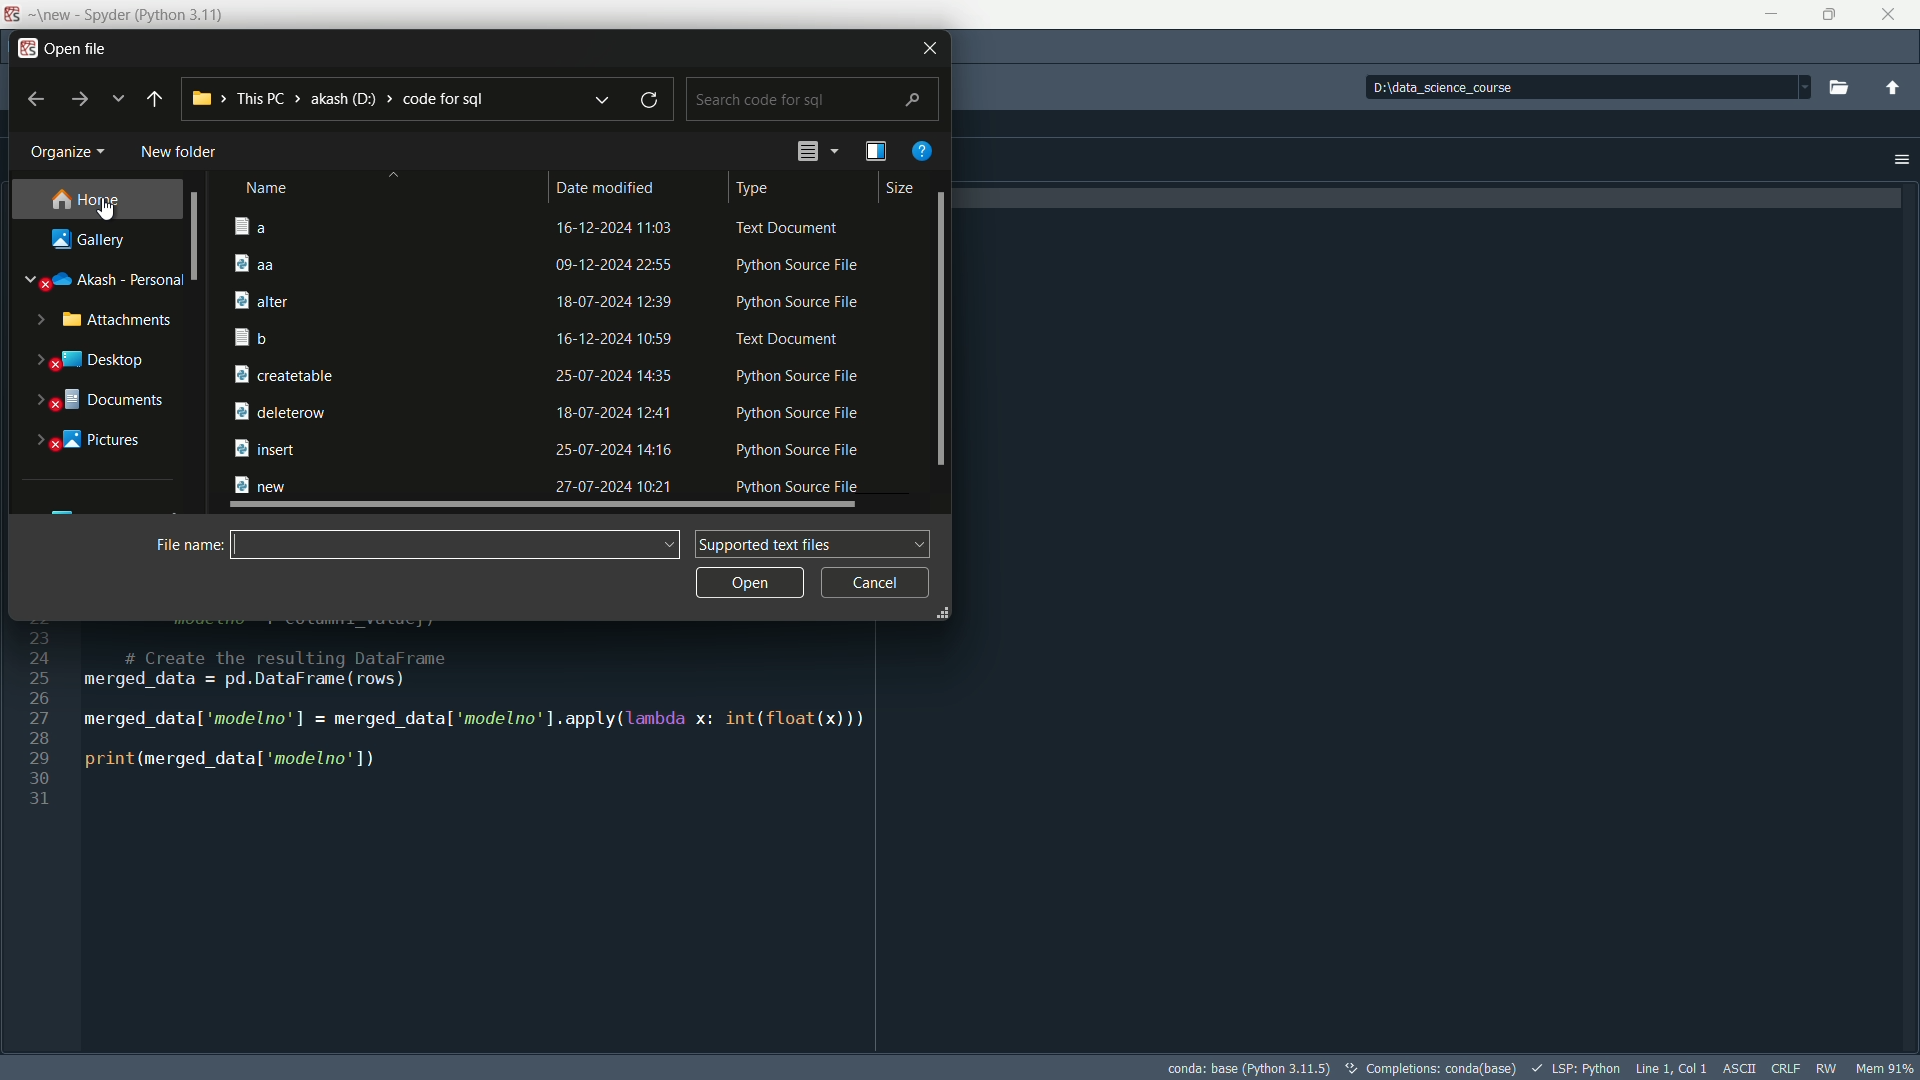 Image resolution: width=1920 pixels, height=1080 pixels. Describe the element at coordinates (902, 190) in the screenshot. I see `size` at that location.